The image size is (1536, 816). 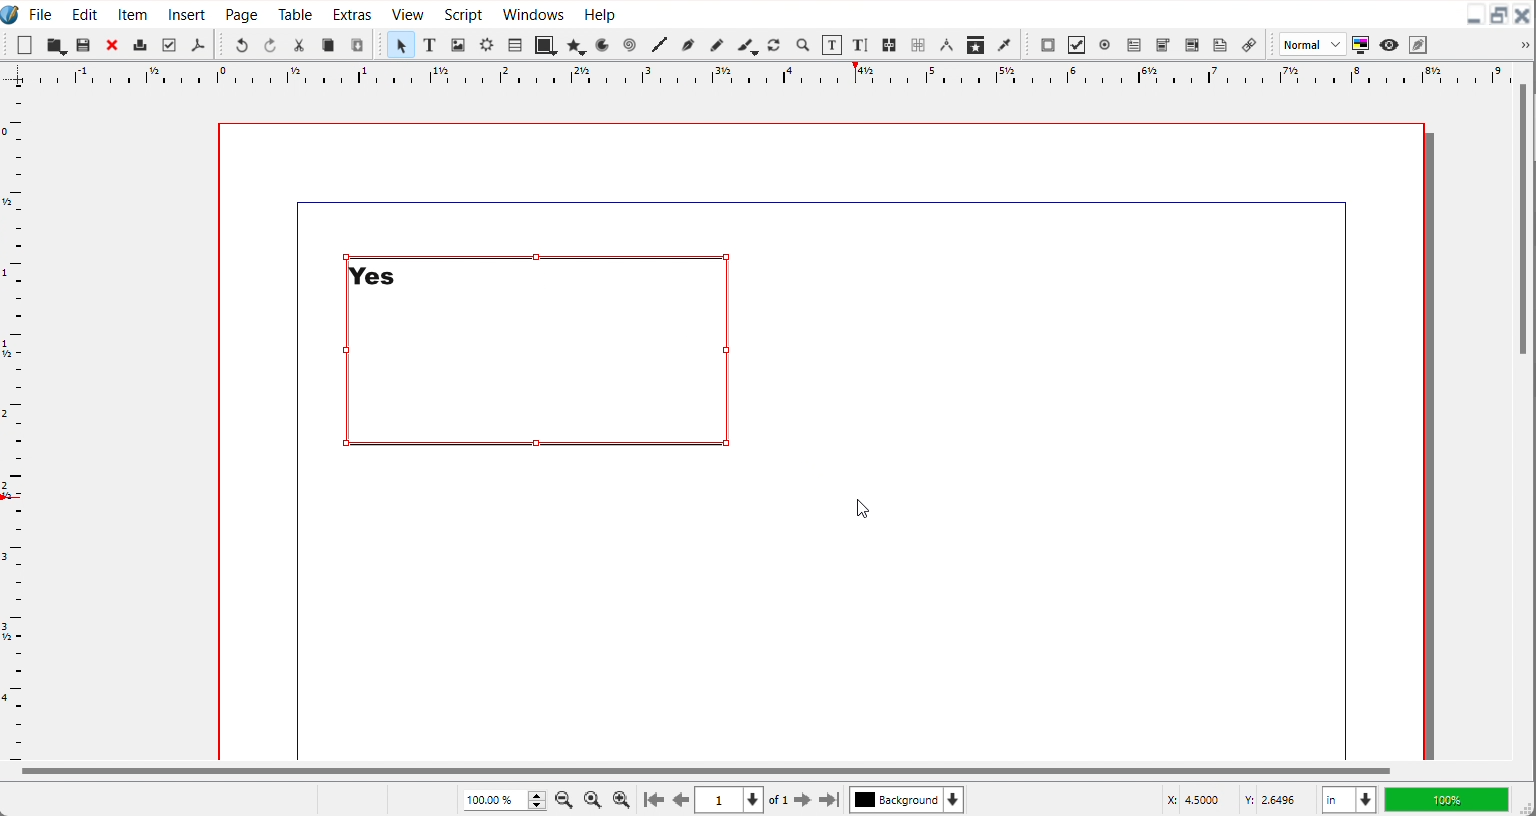 What do you see at coordinates (1235, 799) in the screenshot?
I see `X,Y Co-ordinate` at bounding box center [1235, 799].